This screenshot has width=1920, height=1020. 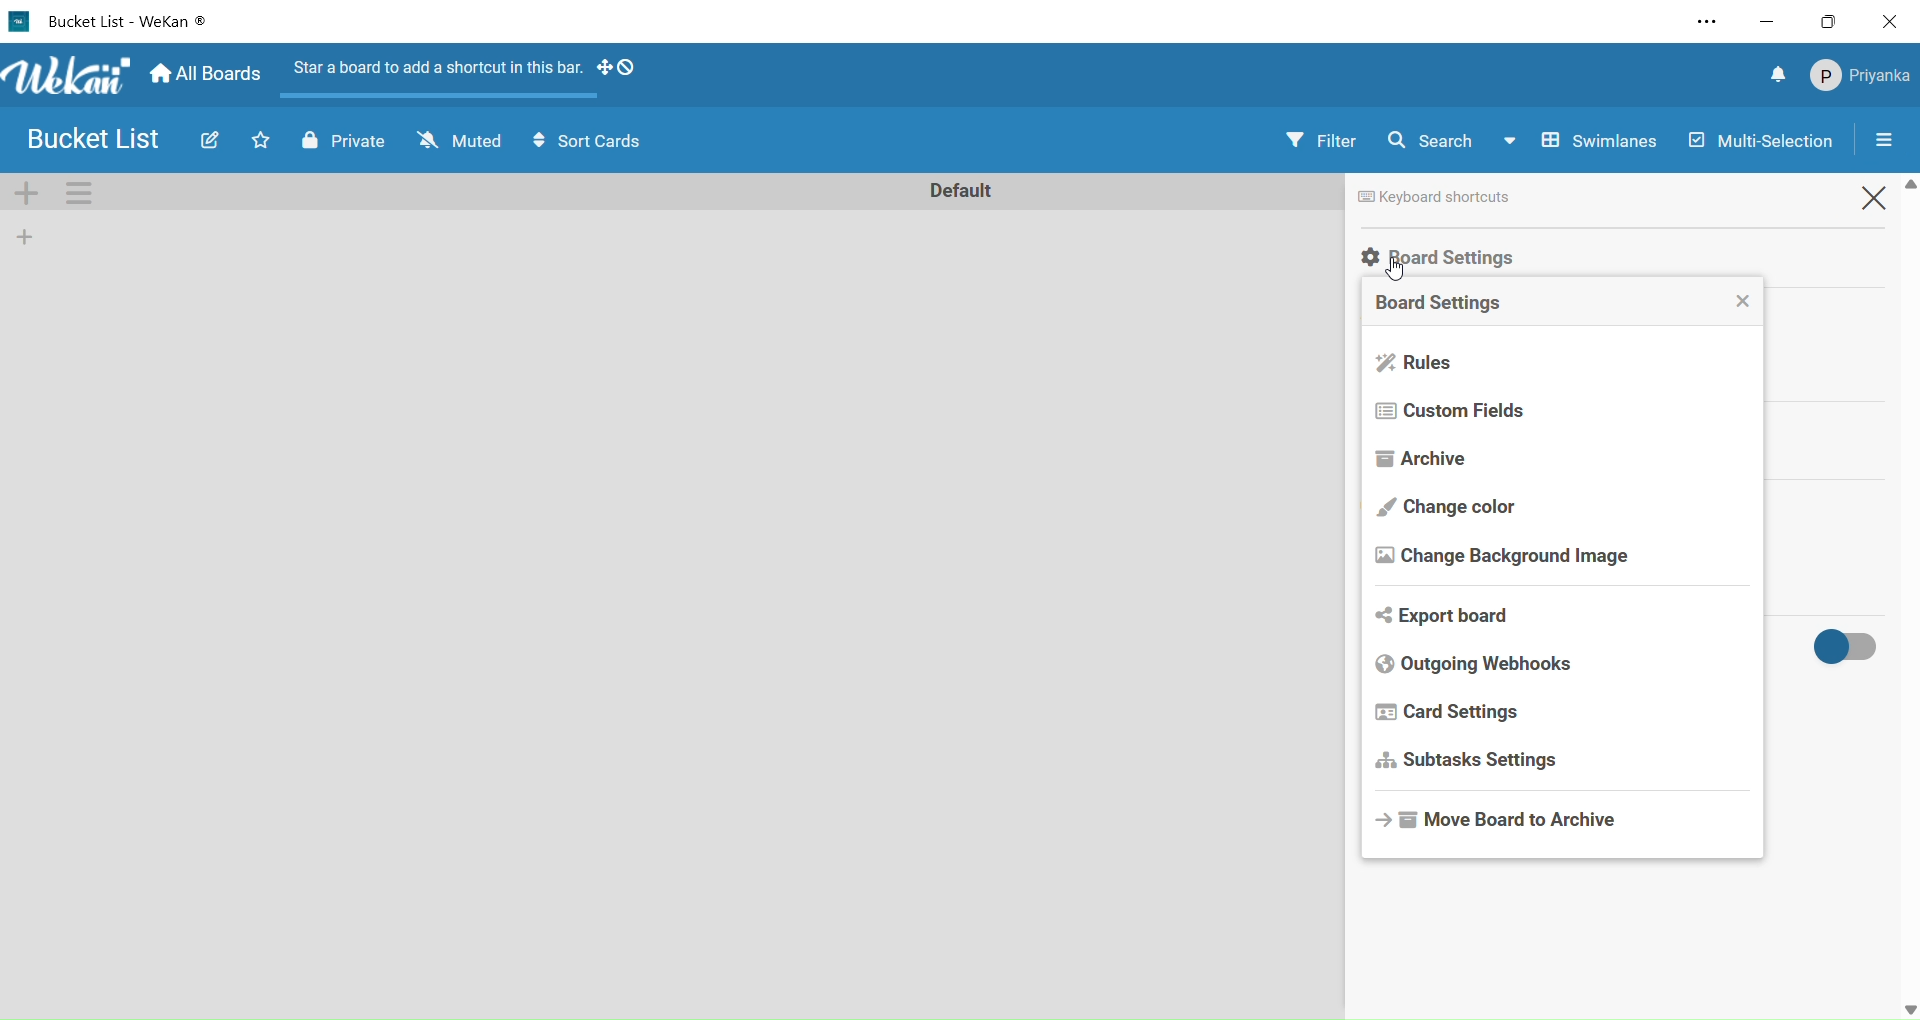 I want to click on private, so click(x=347, y=141).